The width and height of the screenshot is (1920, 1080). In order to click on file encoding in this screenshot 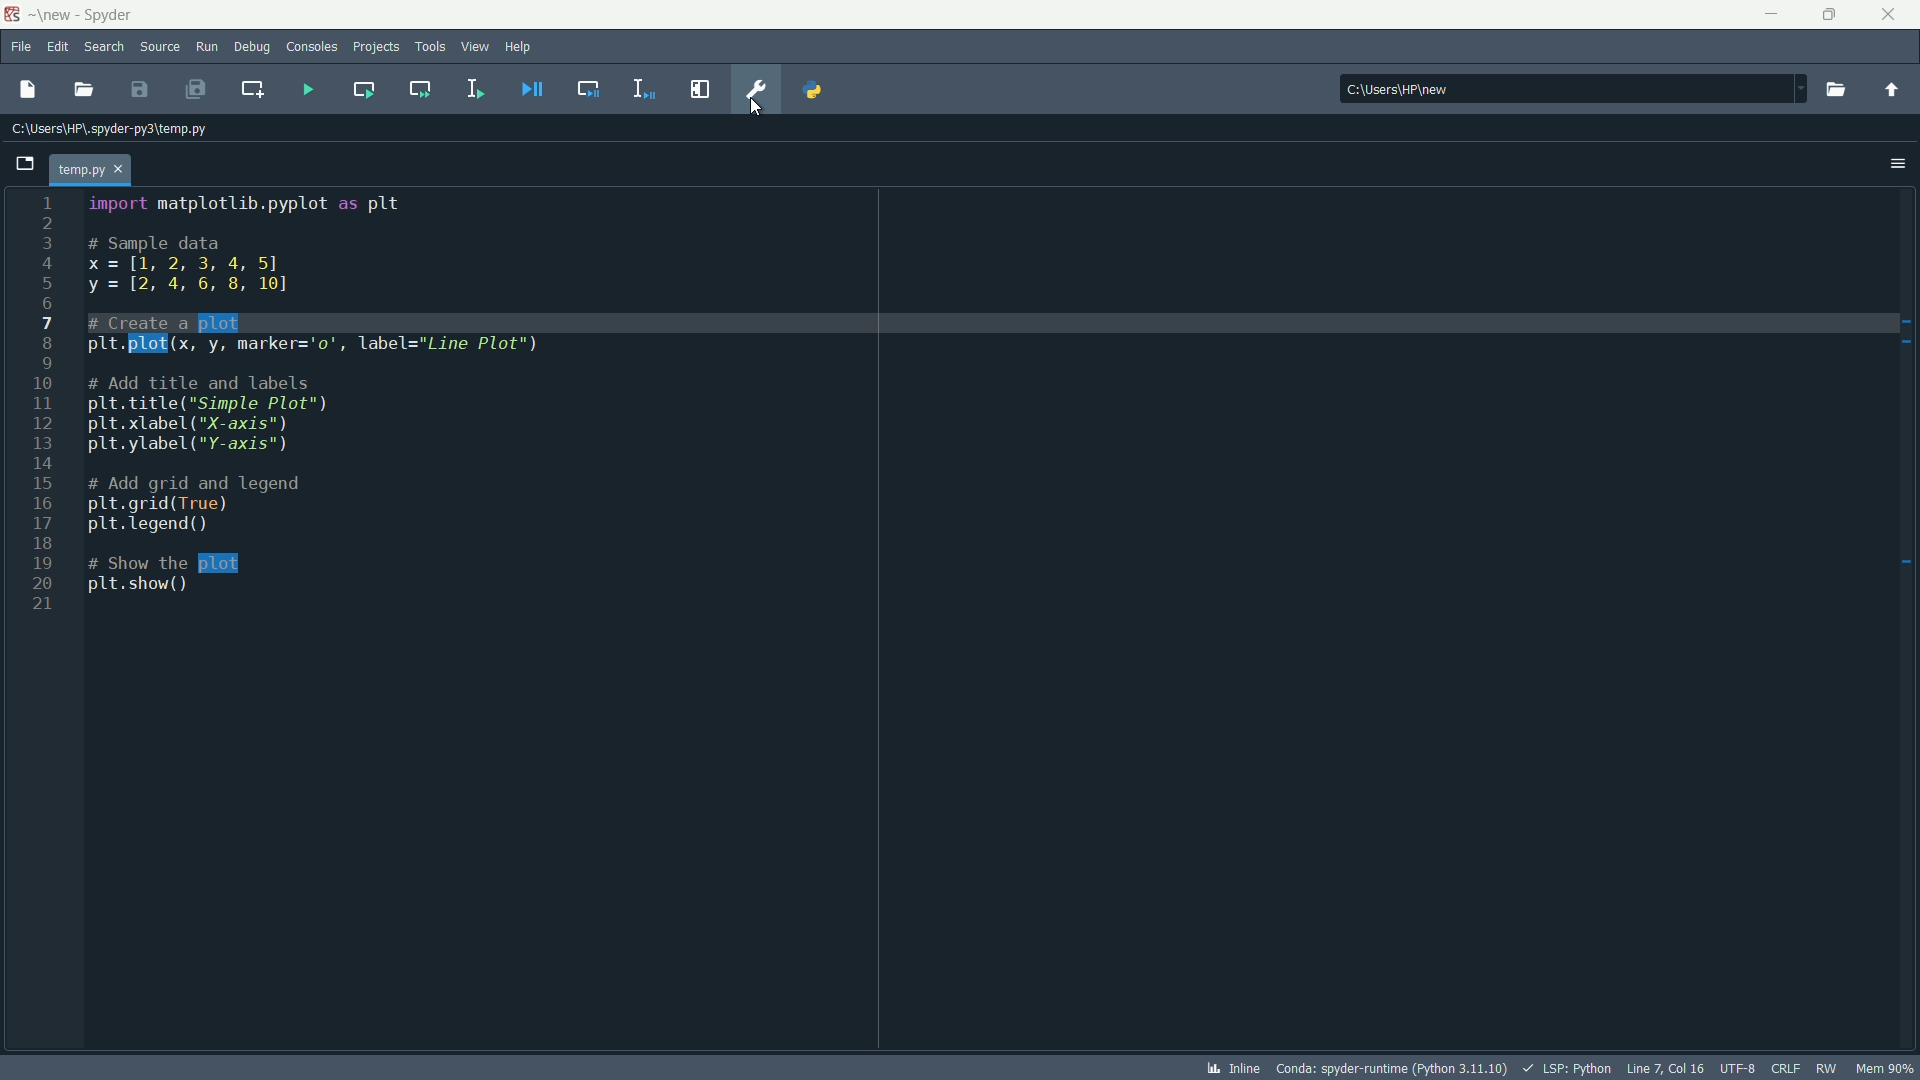, I will do `click(1741, 1068)`.